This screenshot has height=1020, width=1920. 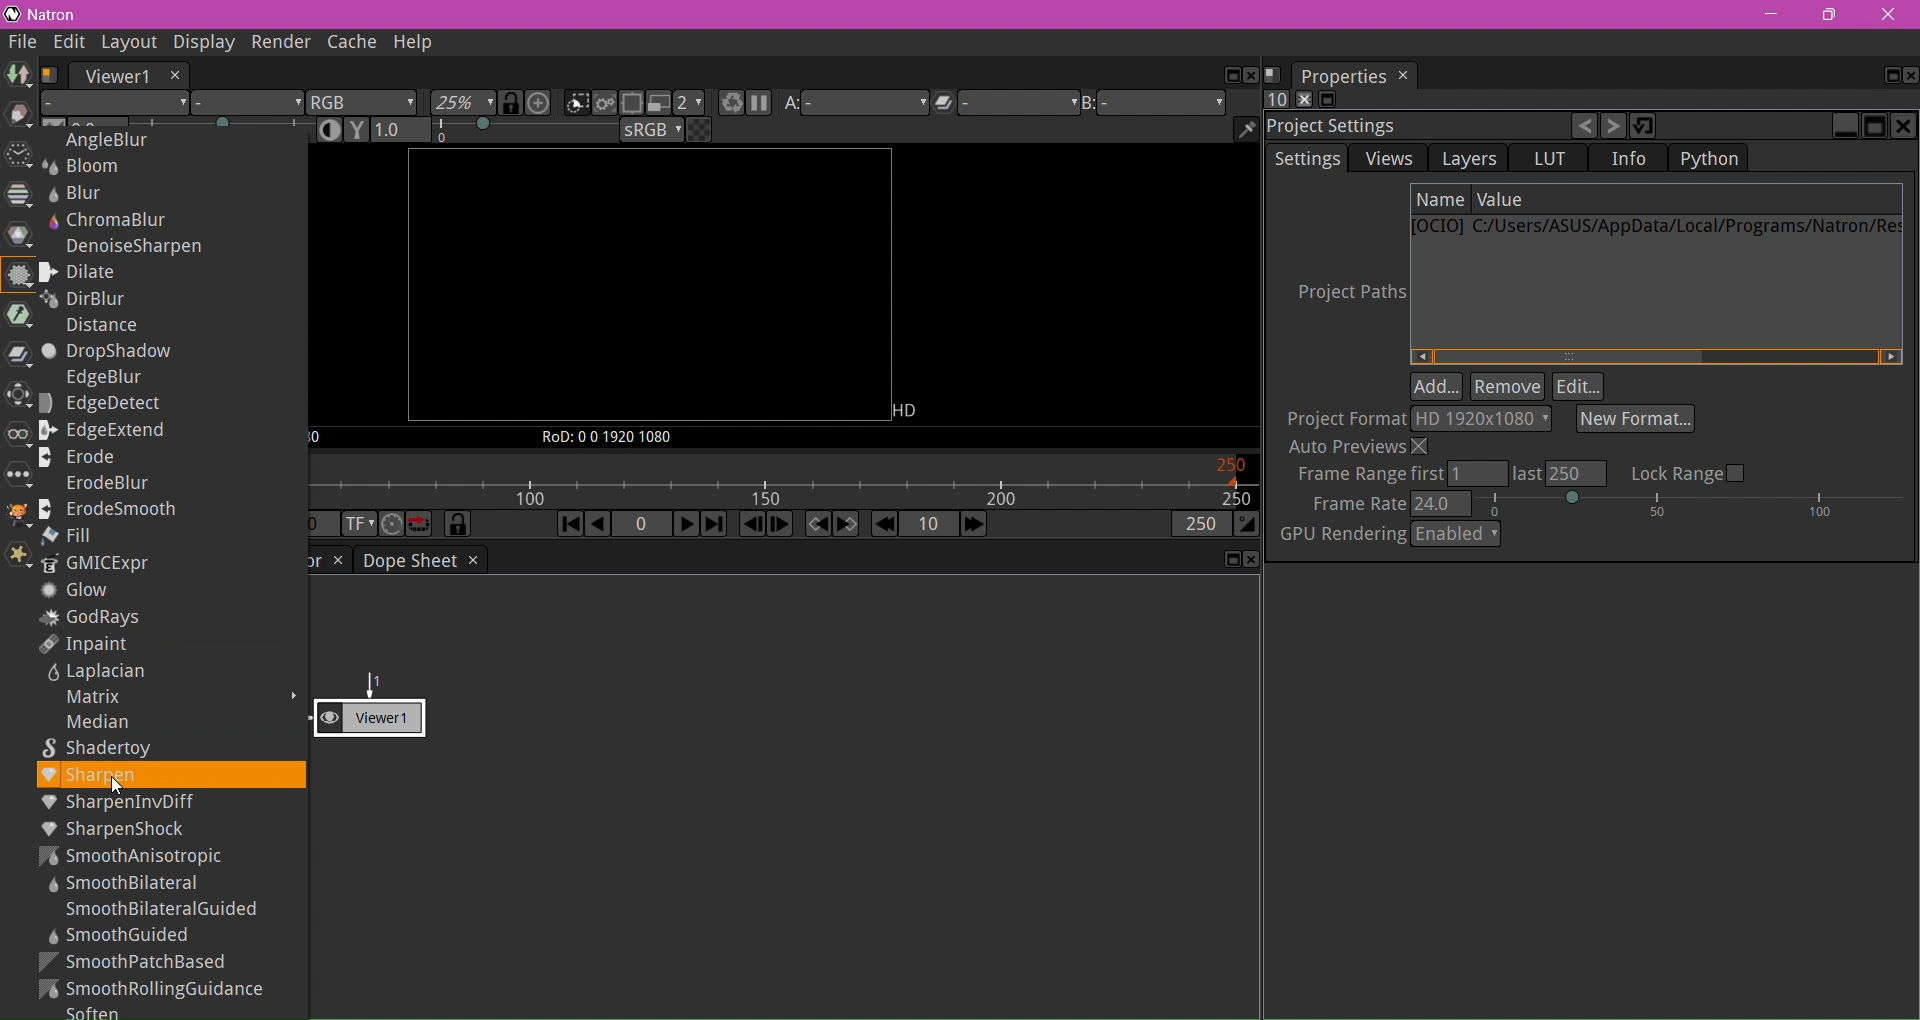 I want to click on Manage layouts for this pane, so click(x=51, y=75).